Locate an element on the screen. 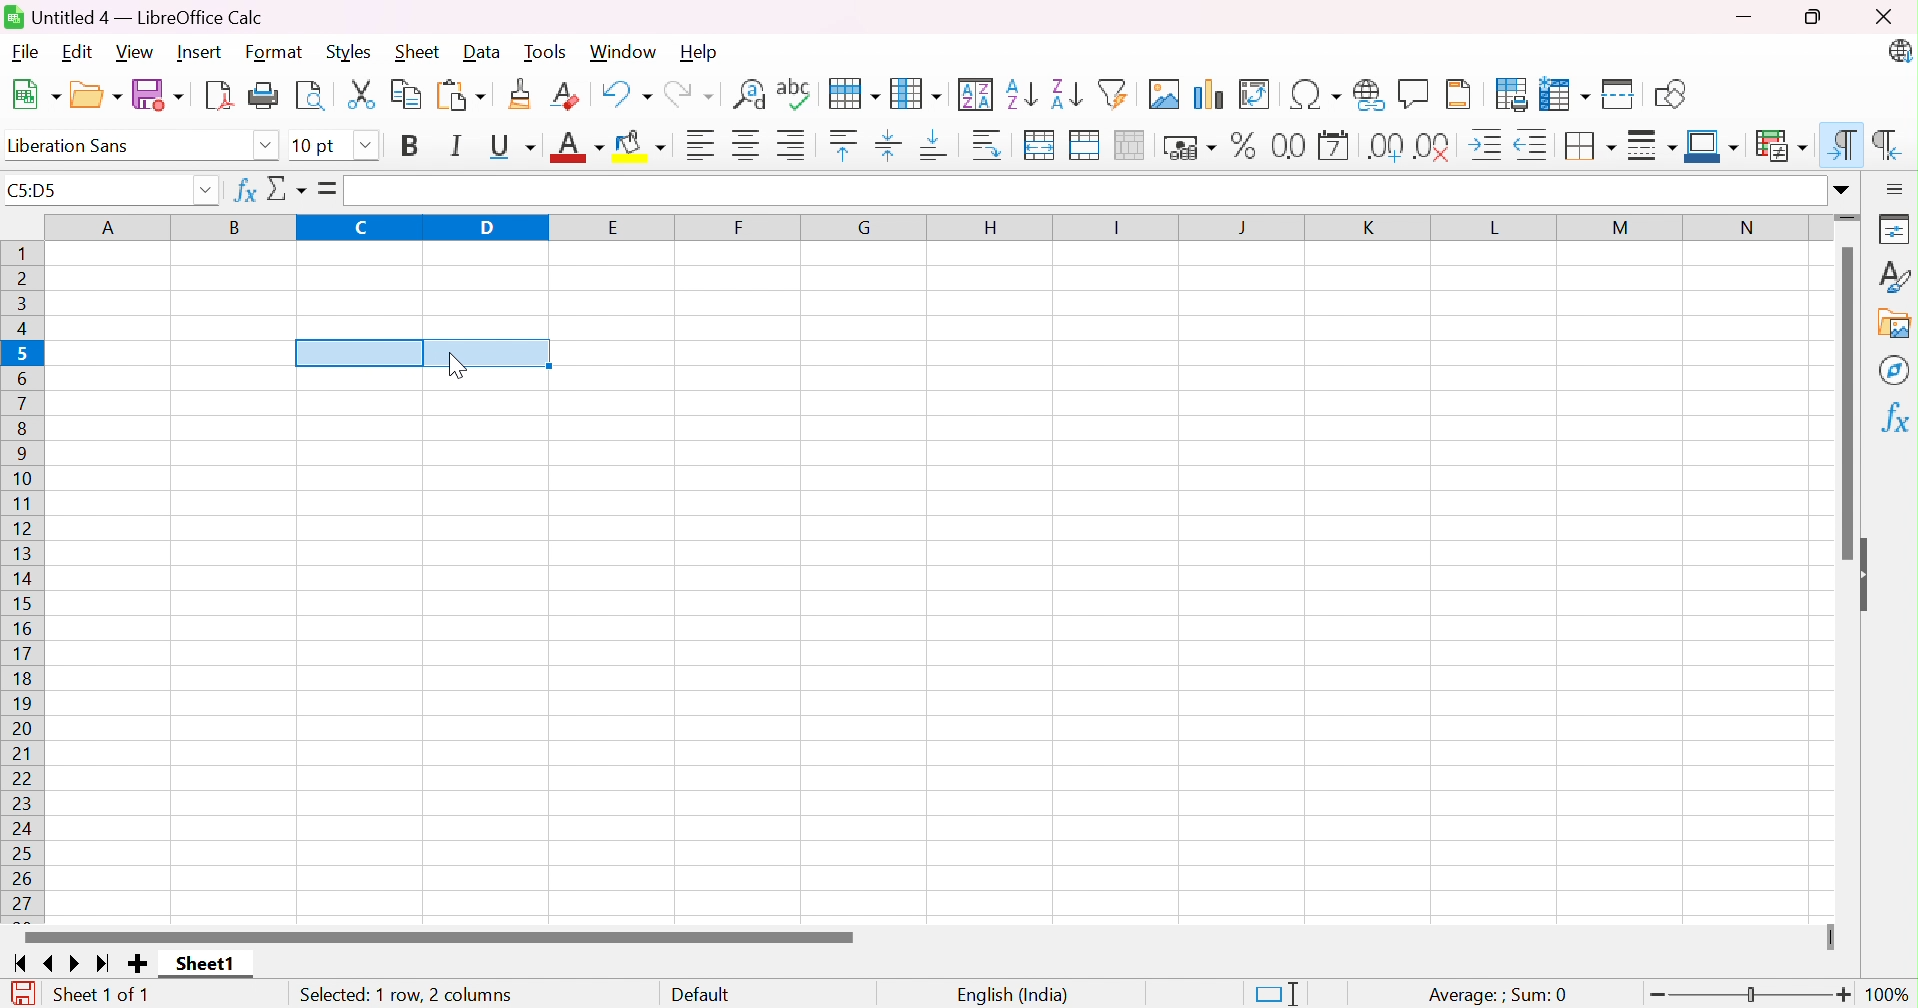  Border Style is located at coordinates (1653, 146).